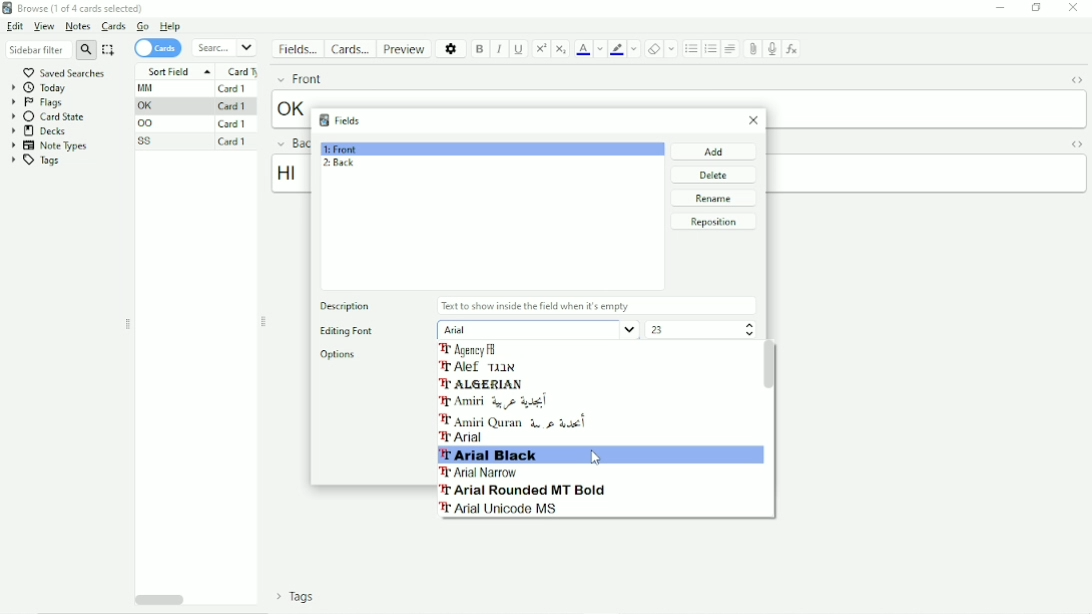  What do you see at coordinates (406, 48) in the screenshot?
I see `Preview` at bounding box center [406, 48].